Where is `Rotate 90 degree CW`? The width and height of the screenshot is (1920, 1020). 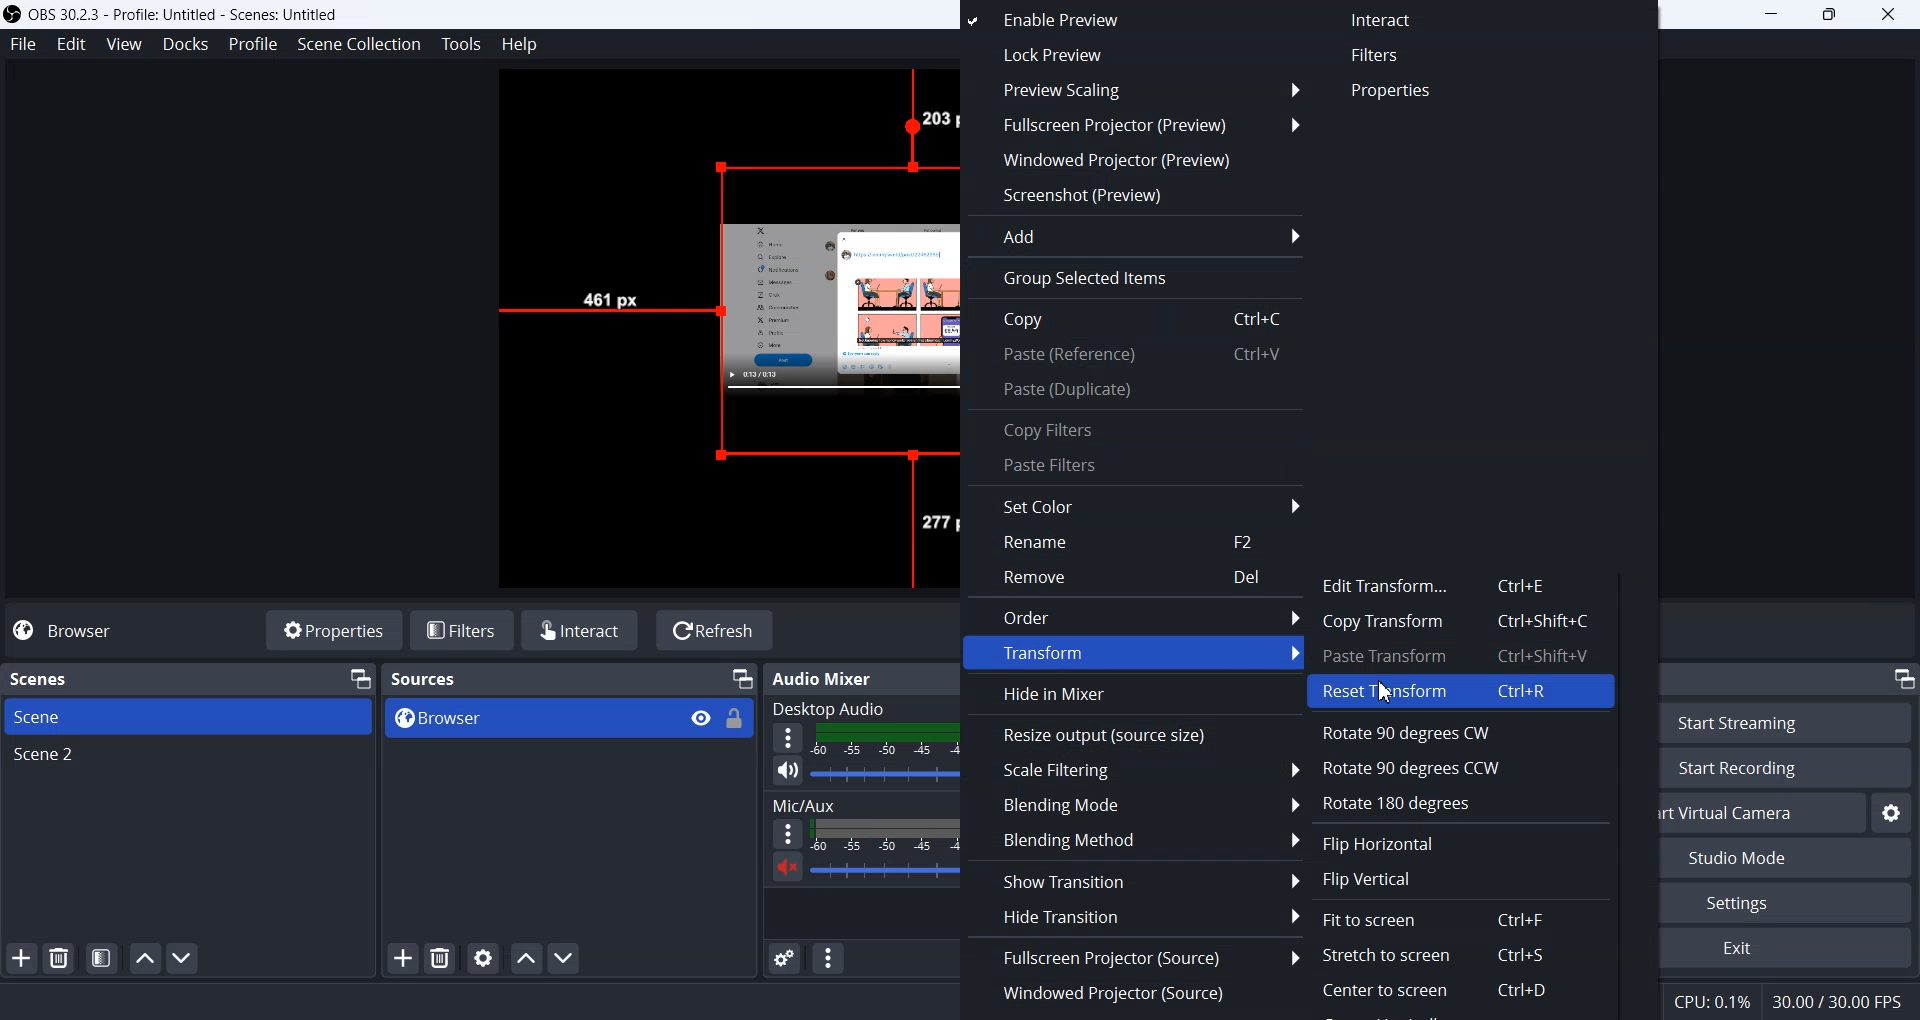
Rotate 90 degree CW is located at coordinates (1459, 732).